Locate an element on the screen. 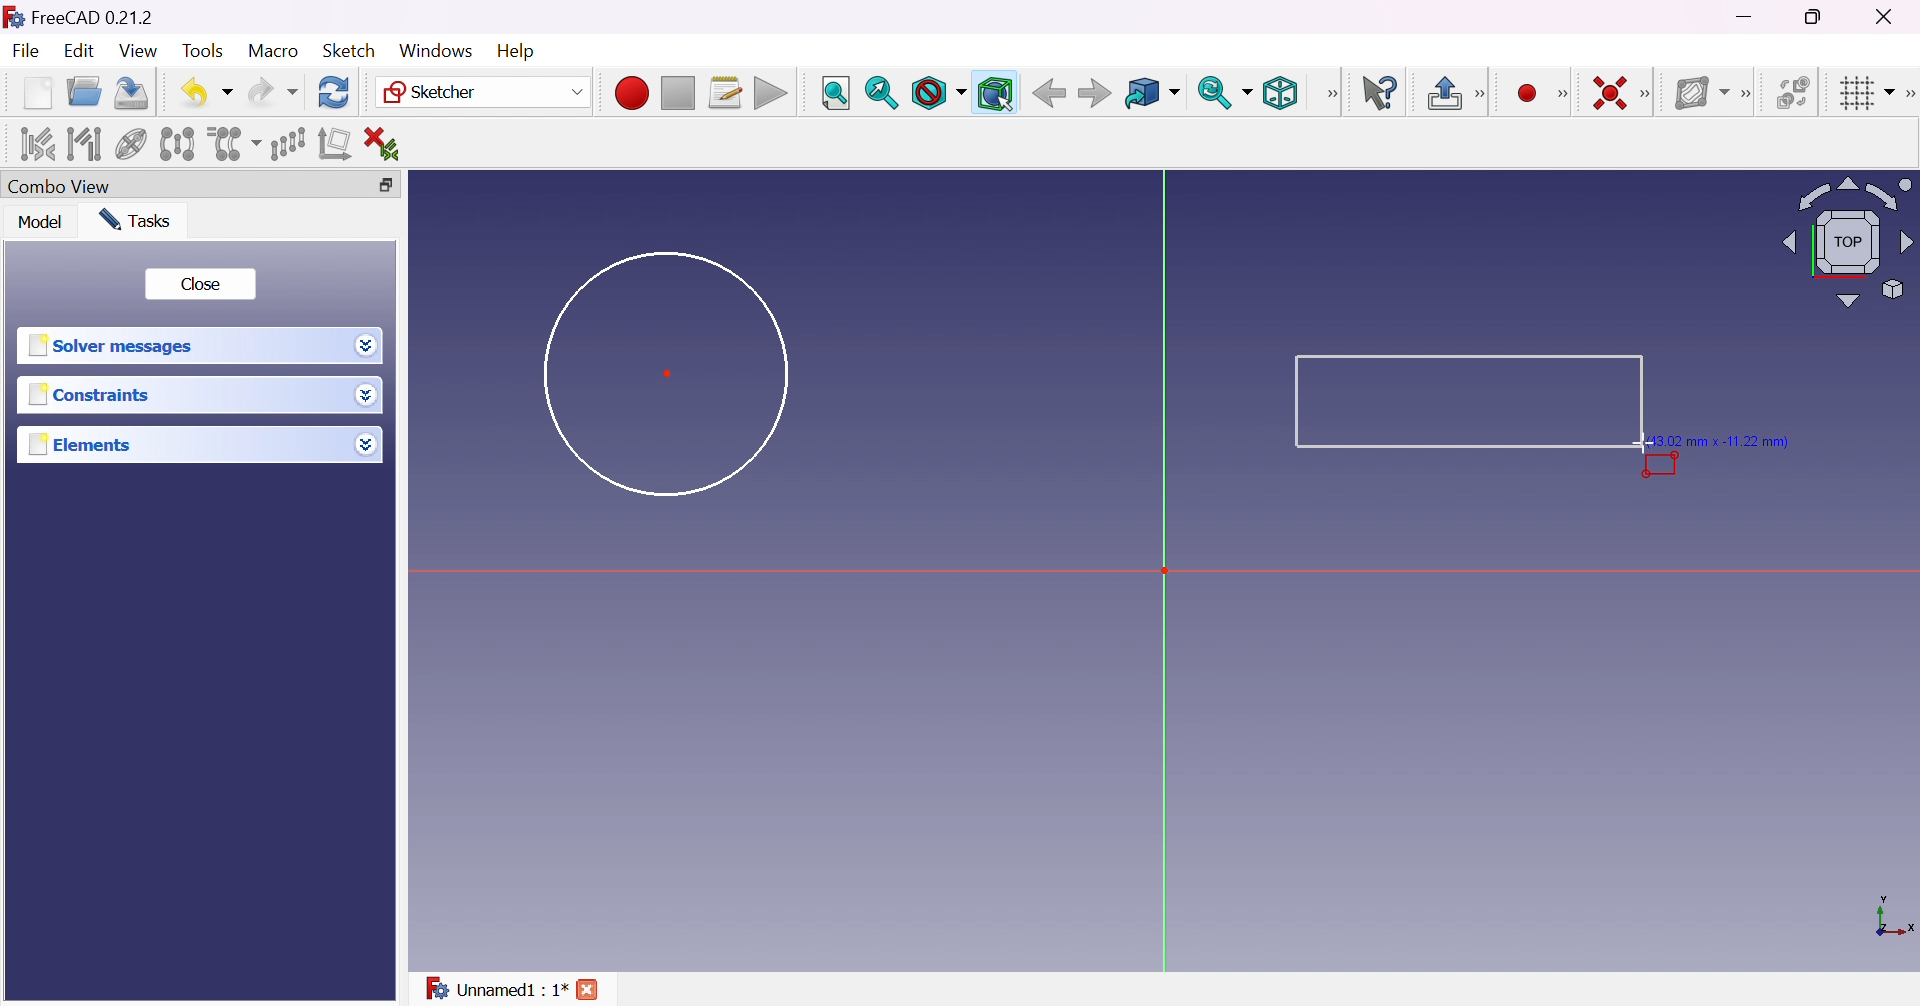  View is located at coordinates (140, 52).